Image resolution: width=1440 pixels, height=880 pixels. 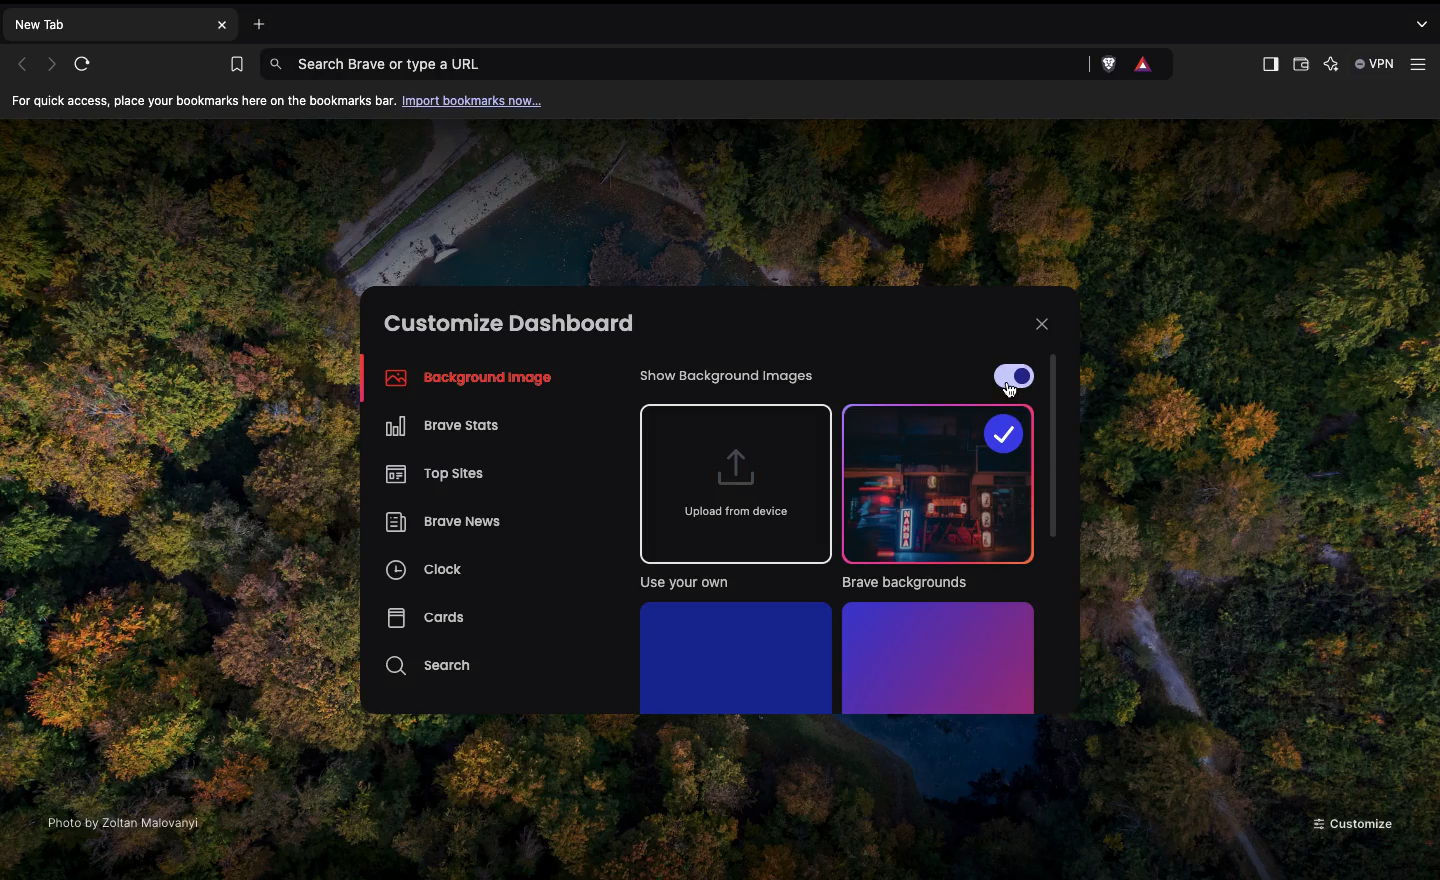 I want to click on Upload from device, so click(x=734, y=485).